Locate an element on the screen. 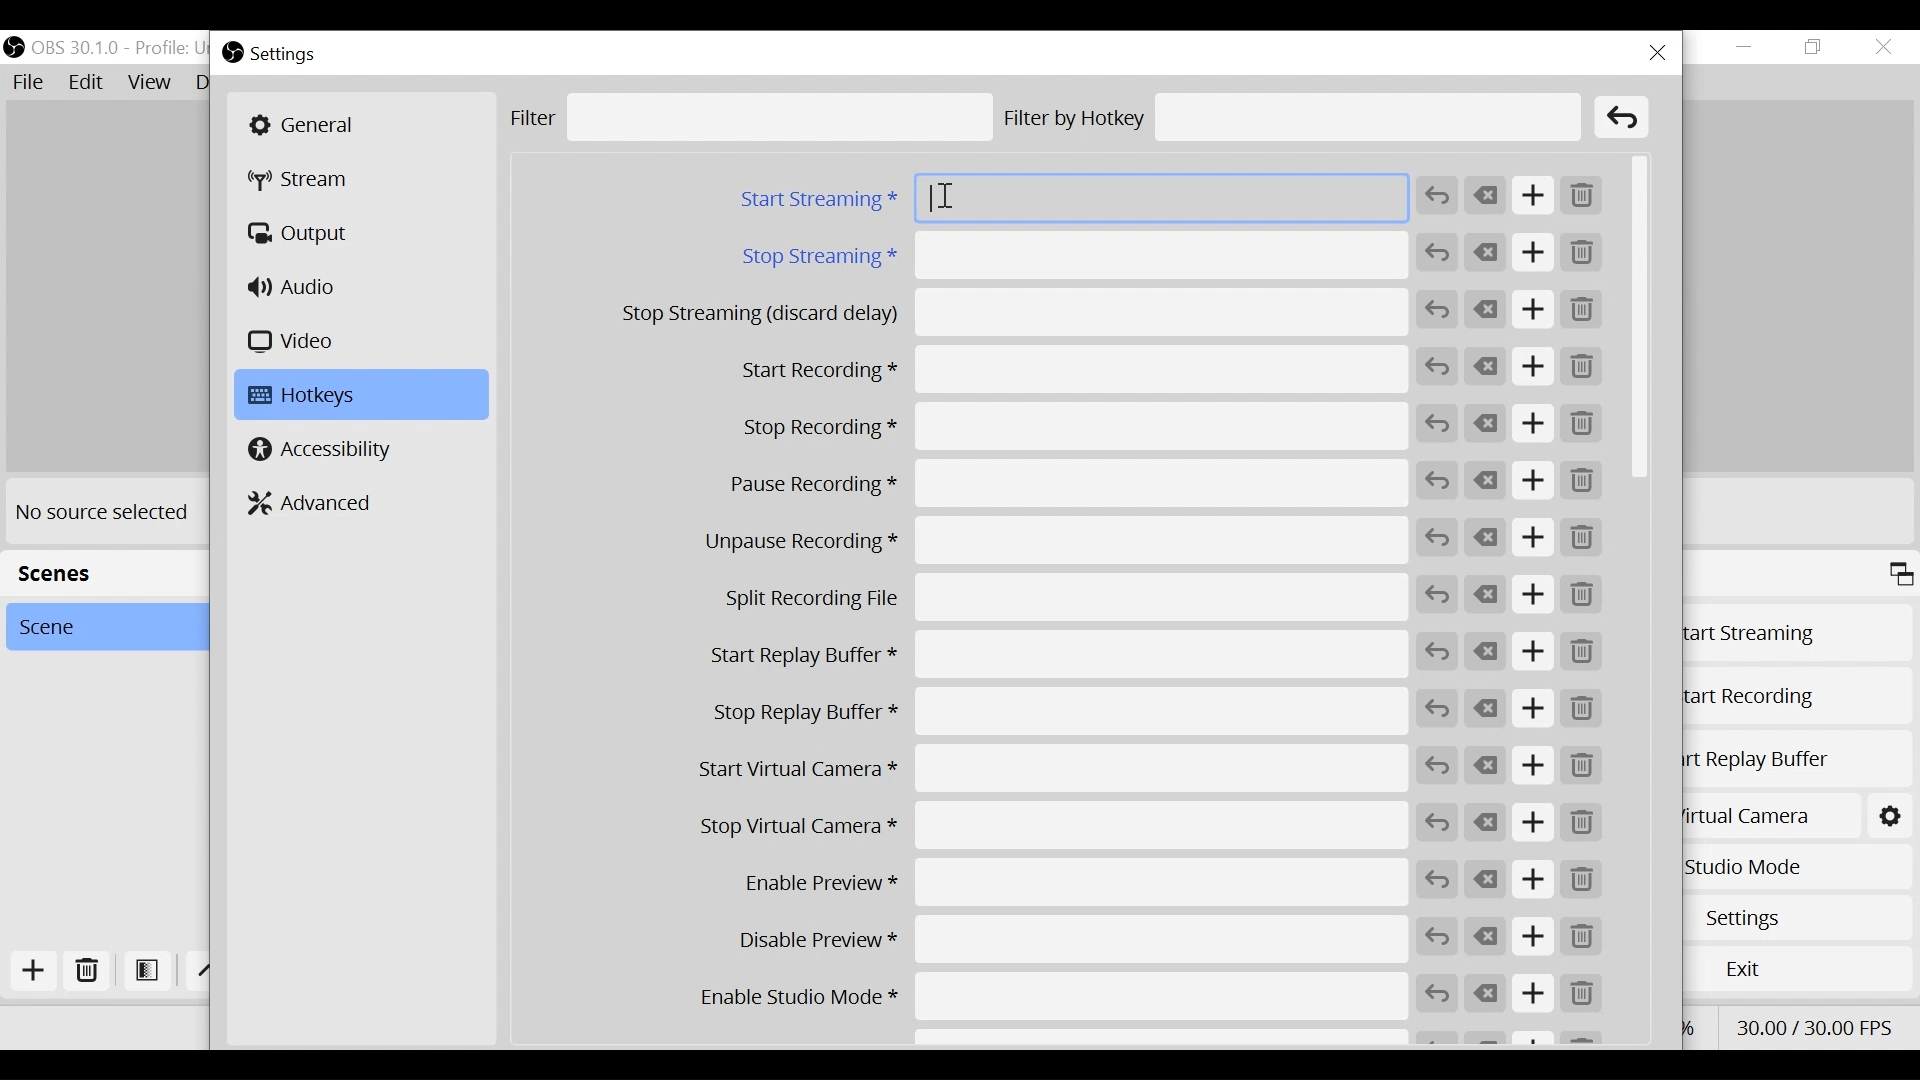  Settings is located at coordinates (1805, 917).